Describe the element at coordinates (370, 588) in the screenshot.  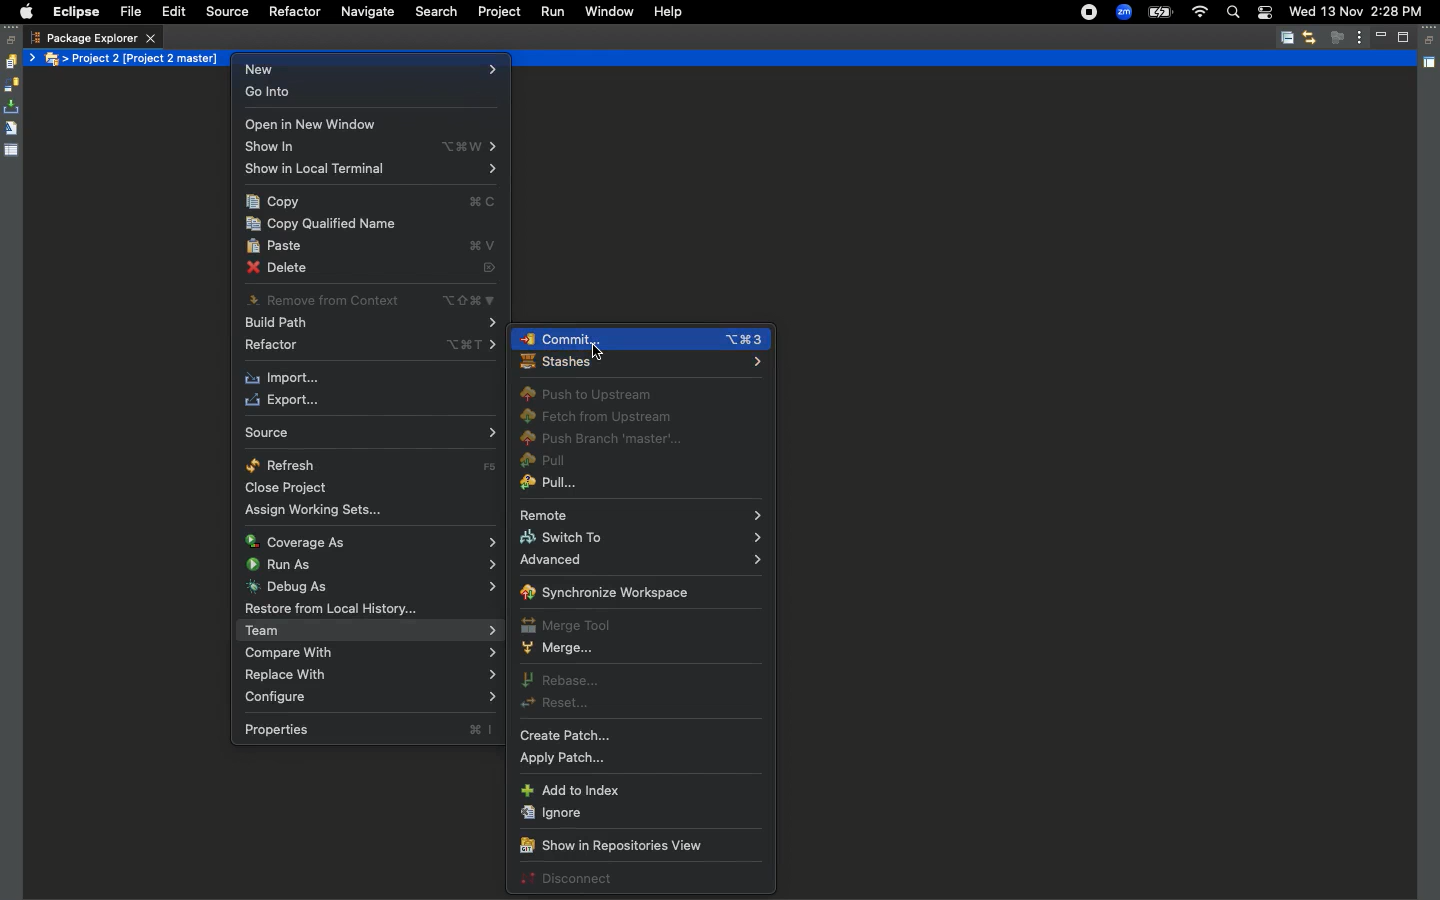
I see `Debug as` at that location.